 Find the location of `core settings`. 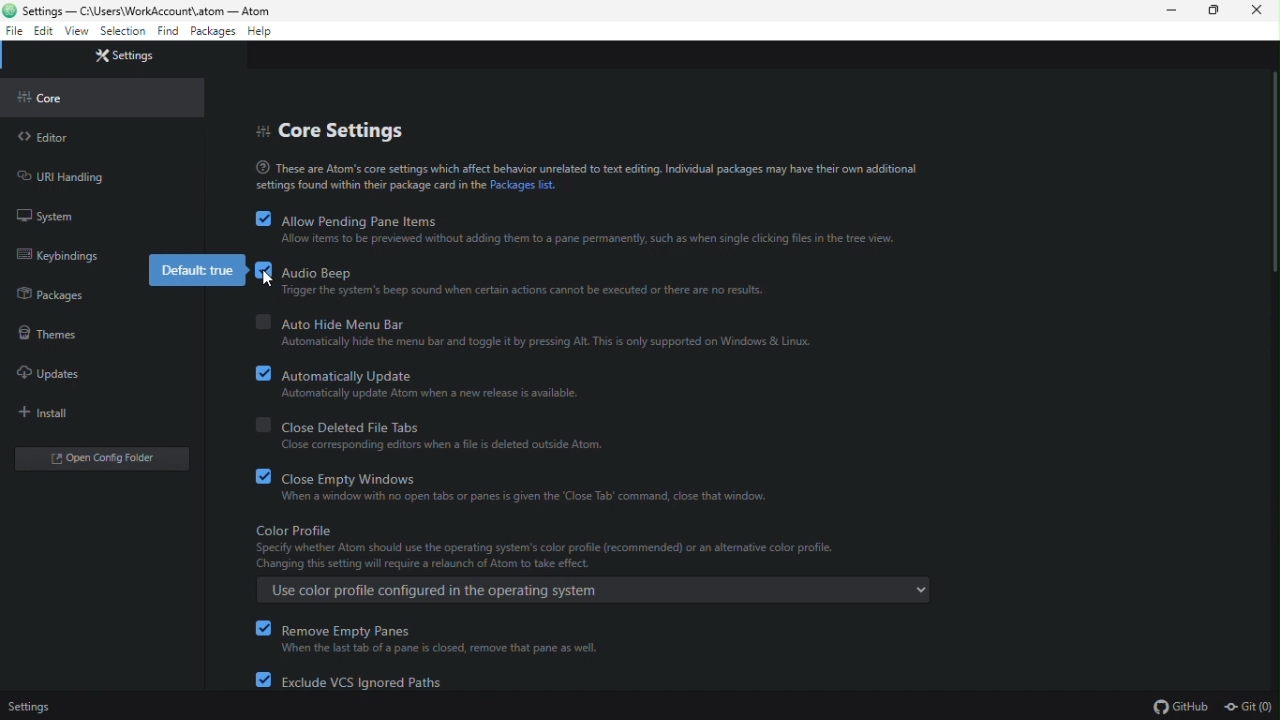

core settings is located at coordinates (334, 132).